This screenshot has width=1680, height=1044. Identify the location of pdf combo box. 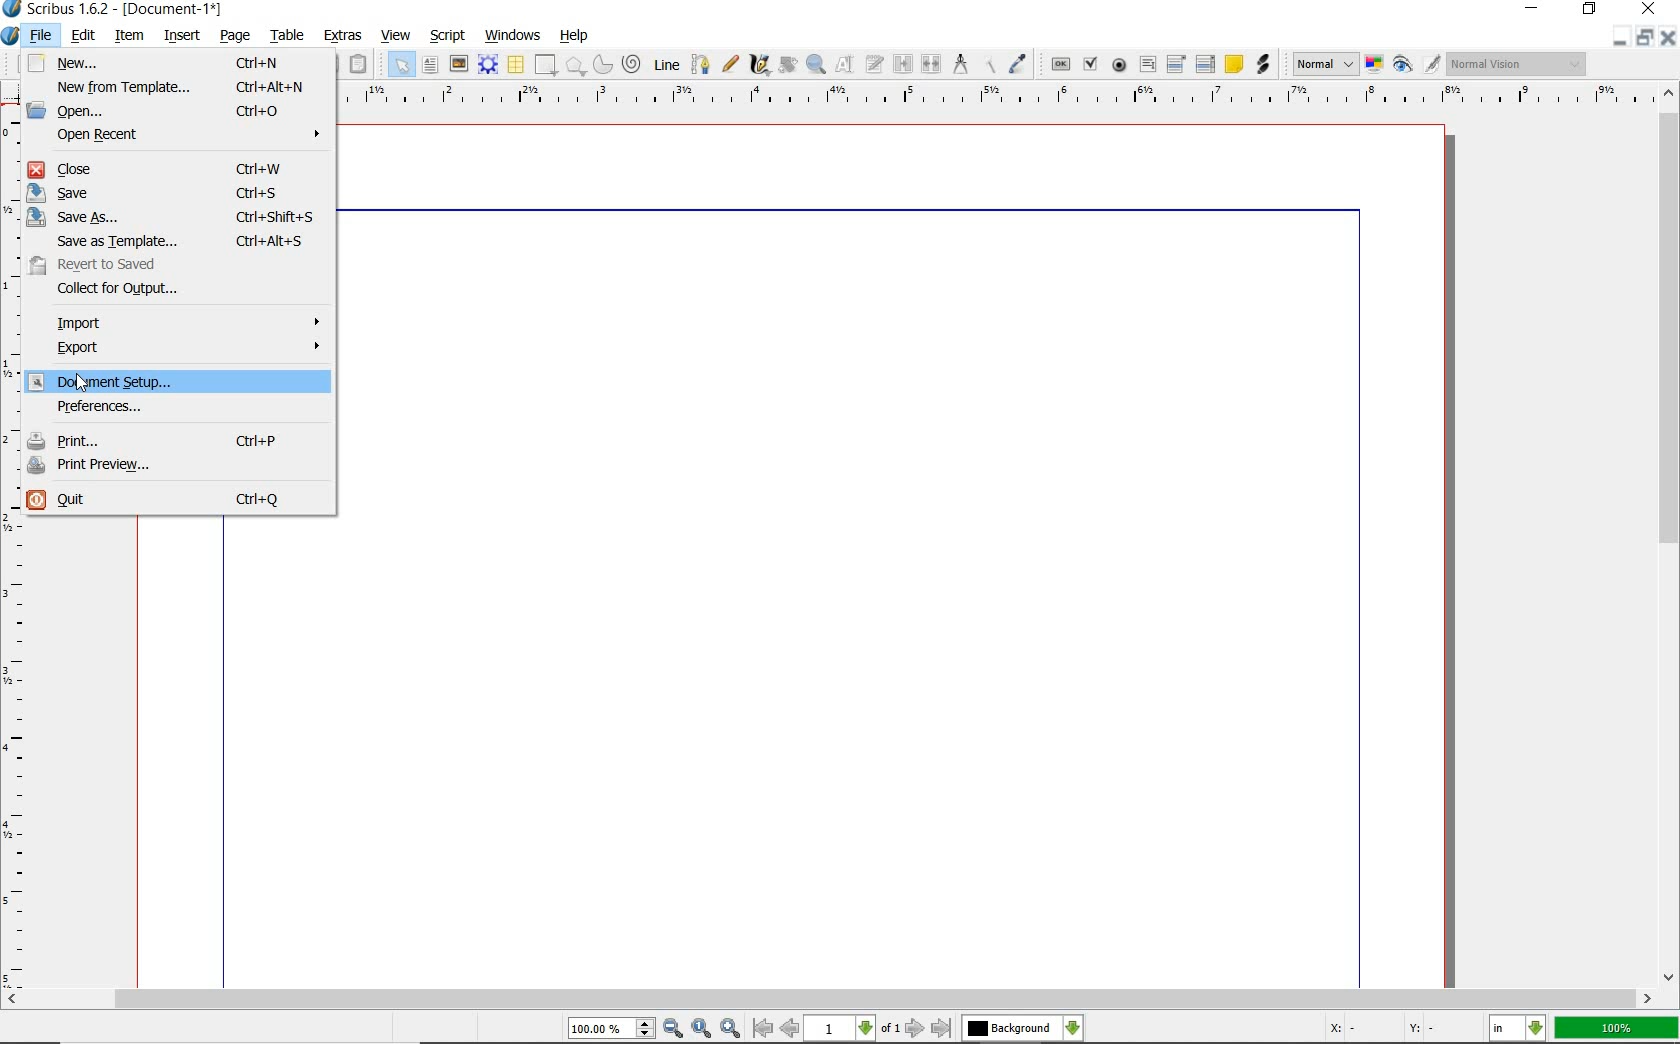
(1177, 65).